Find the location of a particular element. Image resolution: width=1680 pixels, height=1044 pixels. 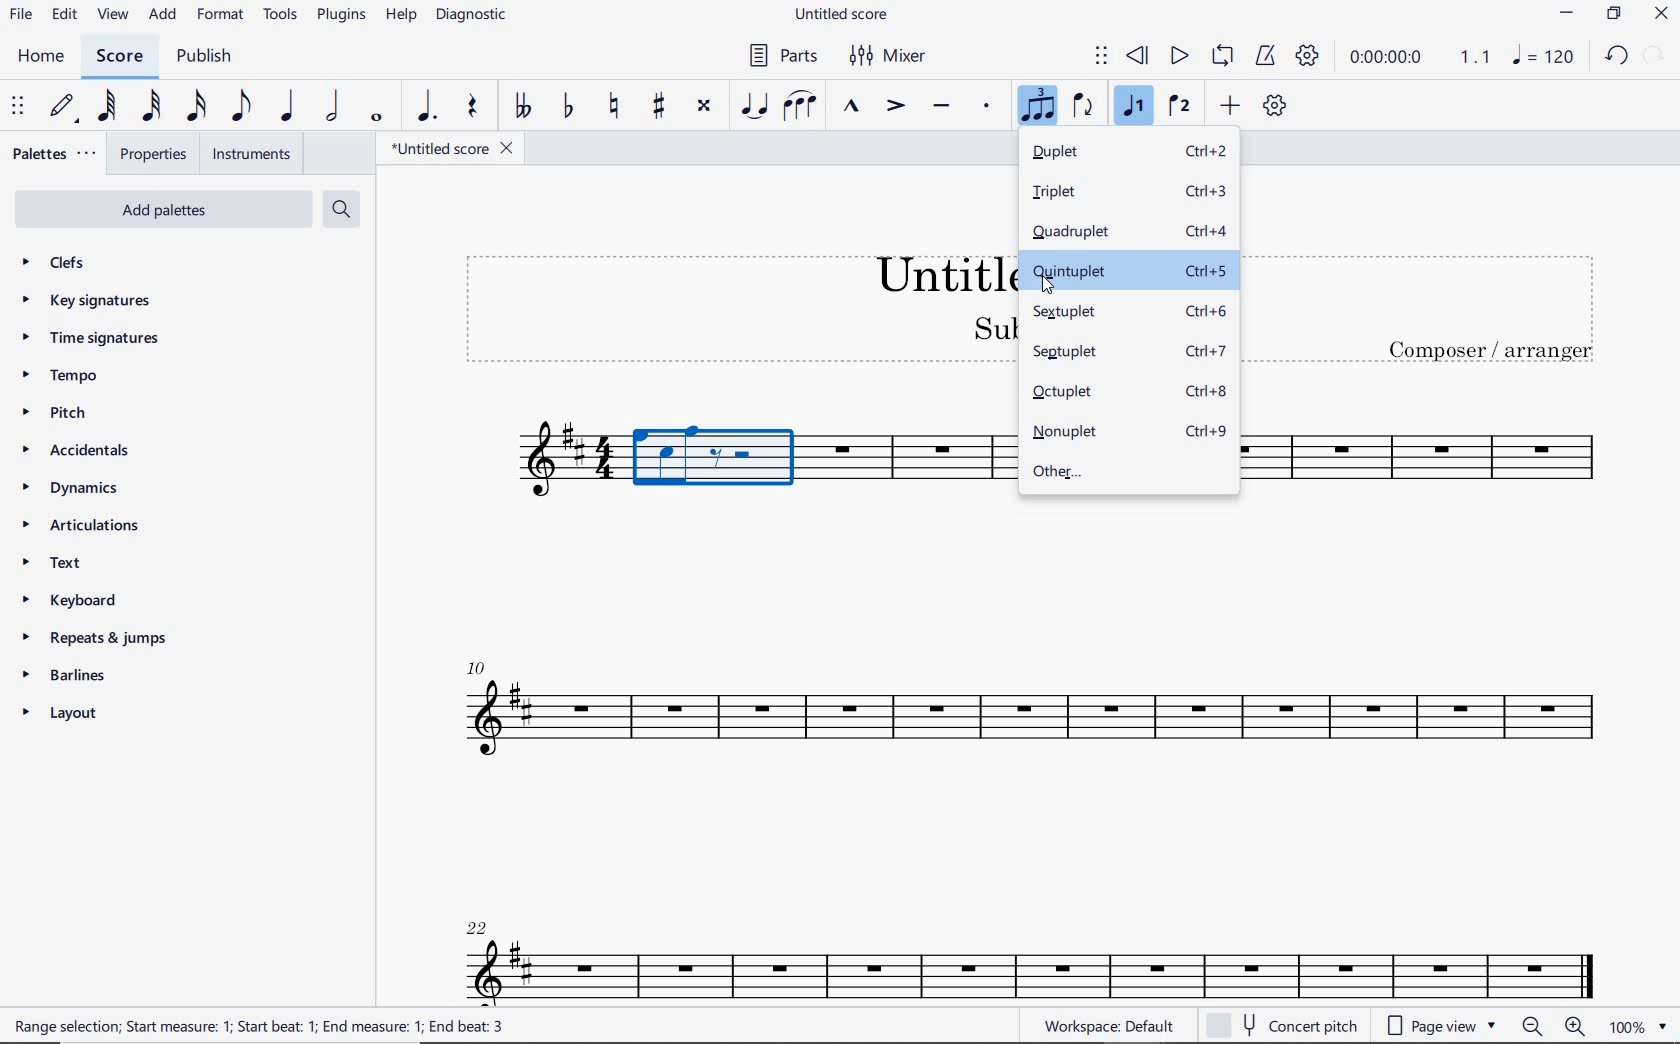

Tuplet is located at coordinates (1039, 108).